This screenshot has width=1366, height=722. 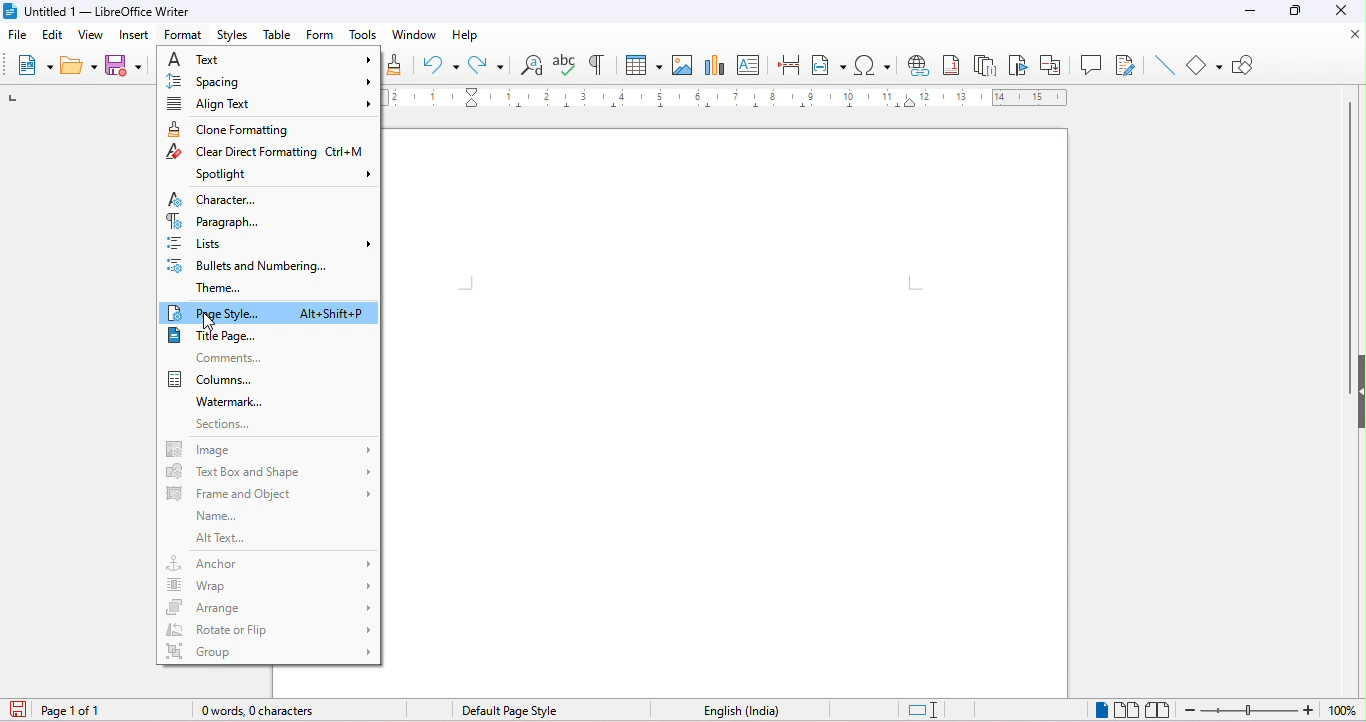 I want to click on frame and object, so click(x=269, y=493).